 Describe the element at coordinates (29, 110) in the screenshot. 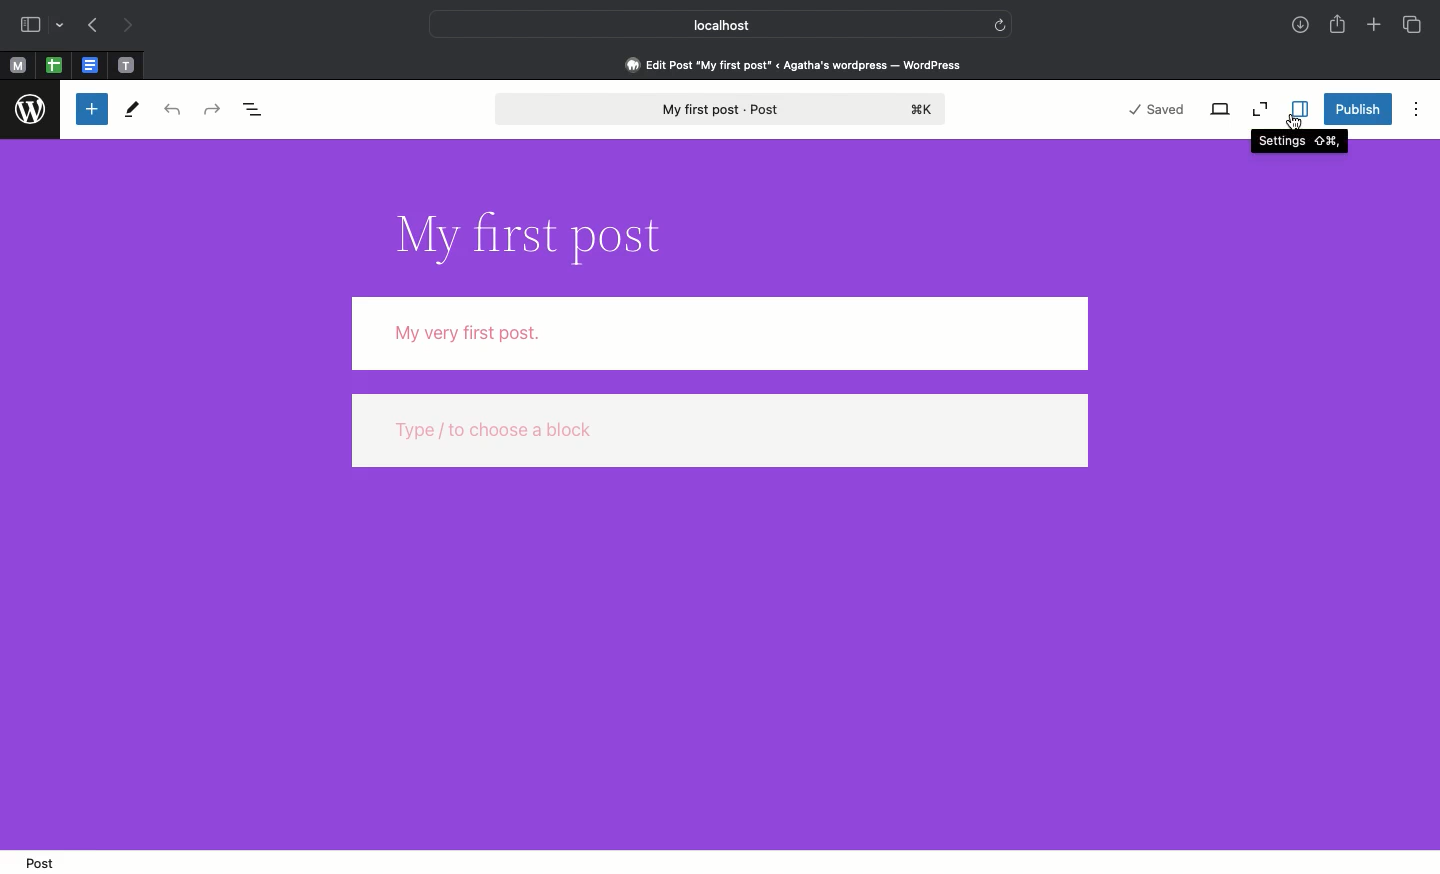

I see `Wordpress` at that location.